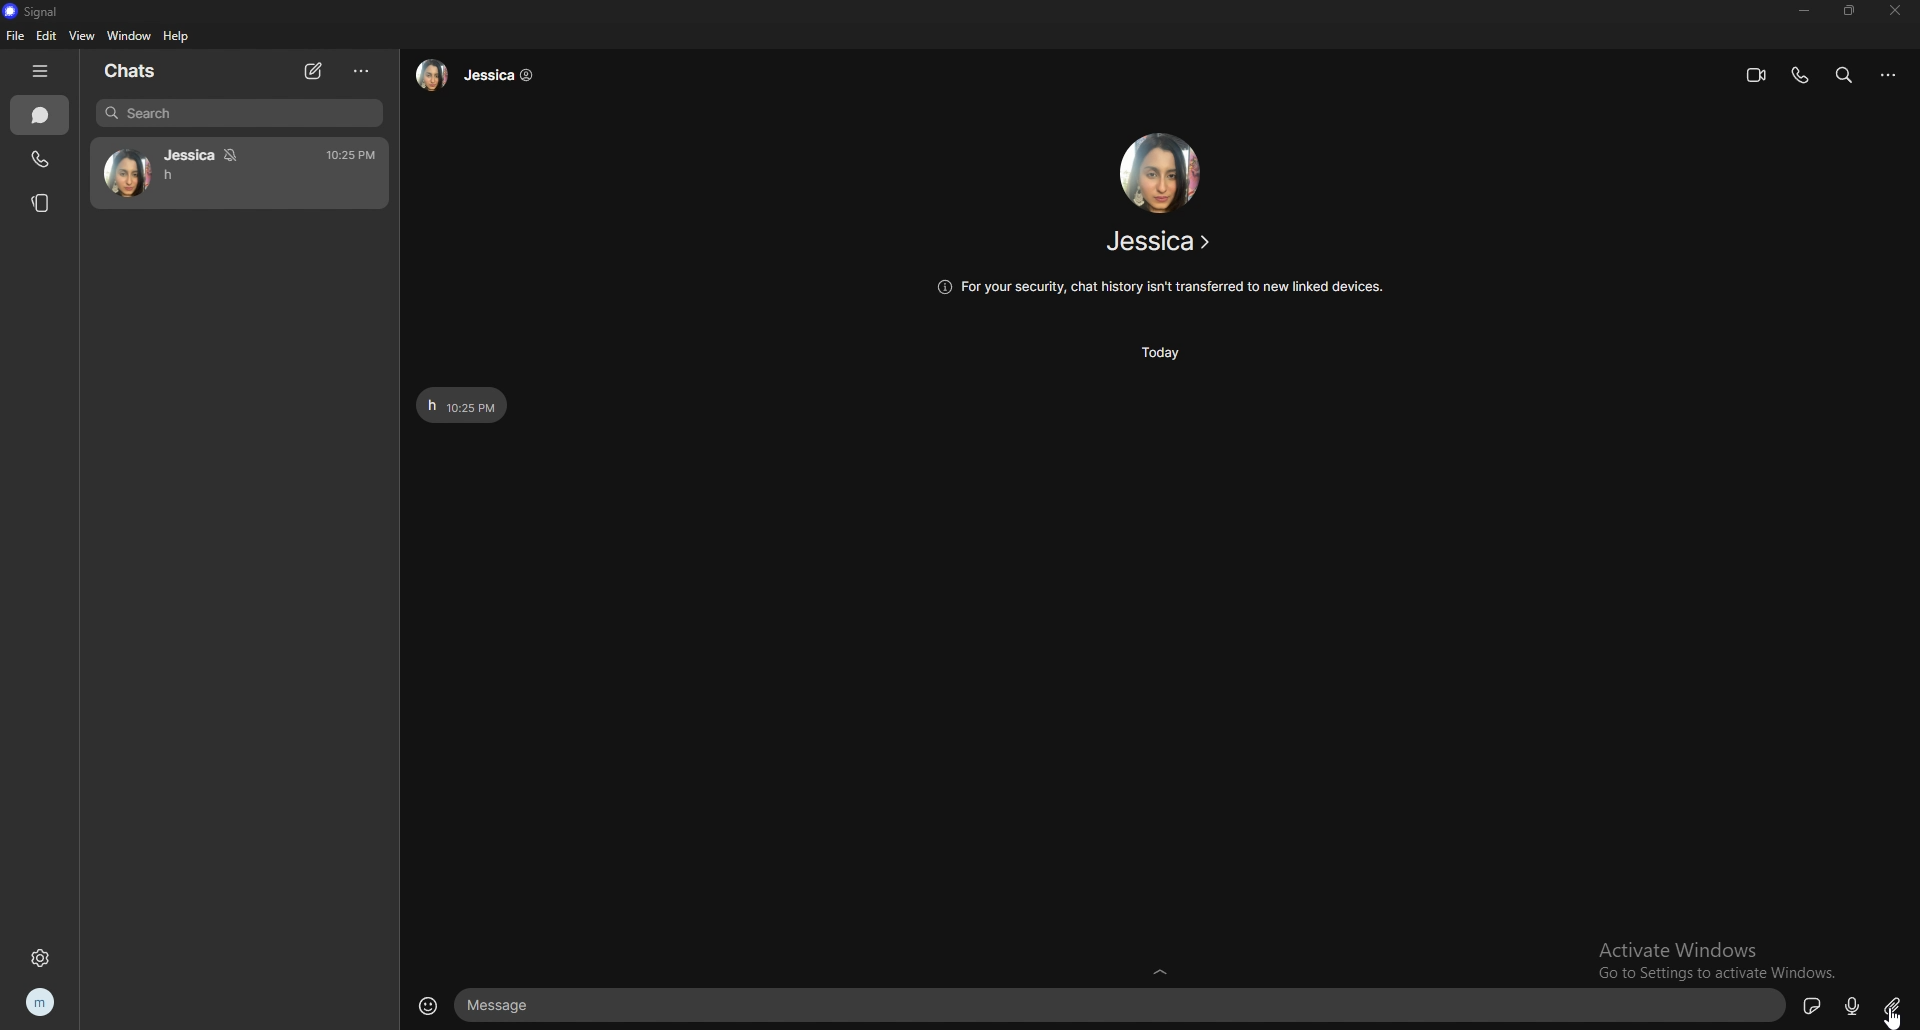 The width and height of the screenshot is (1920, 1030). What do you see at coordinates (41, 203) in the screenshot?
I see `stories` at bounding box center [41, 203].